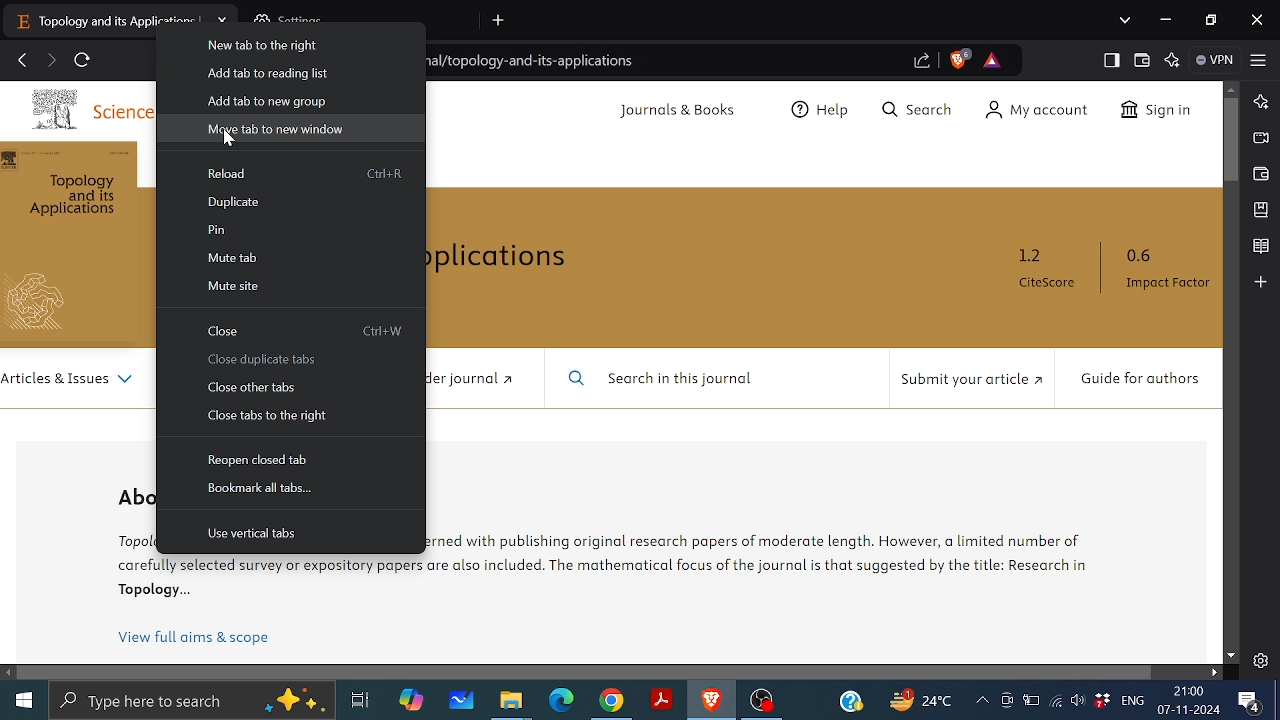  I want to click on  My account, so click(1036, 110).